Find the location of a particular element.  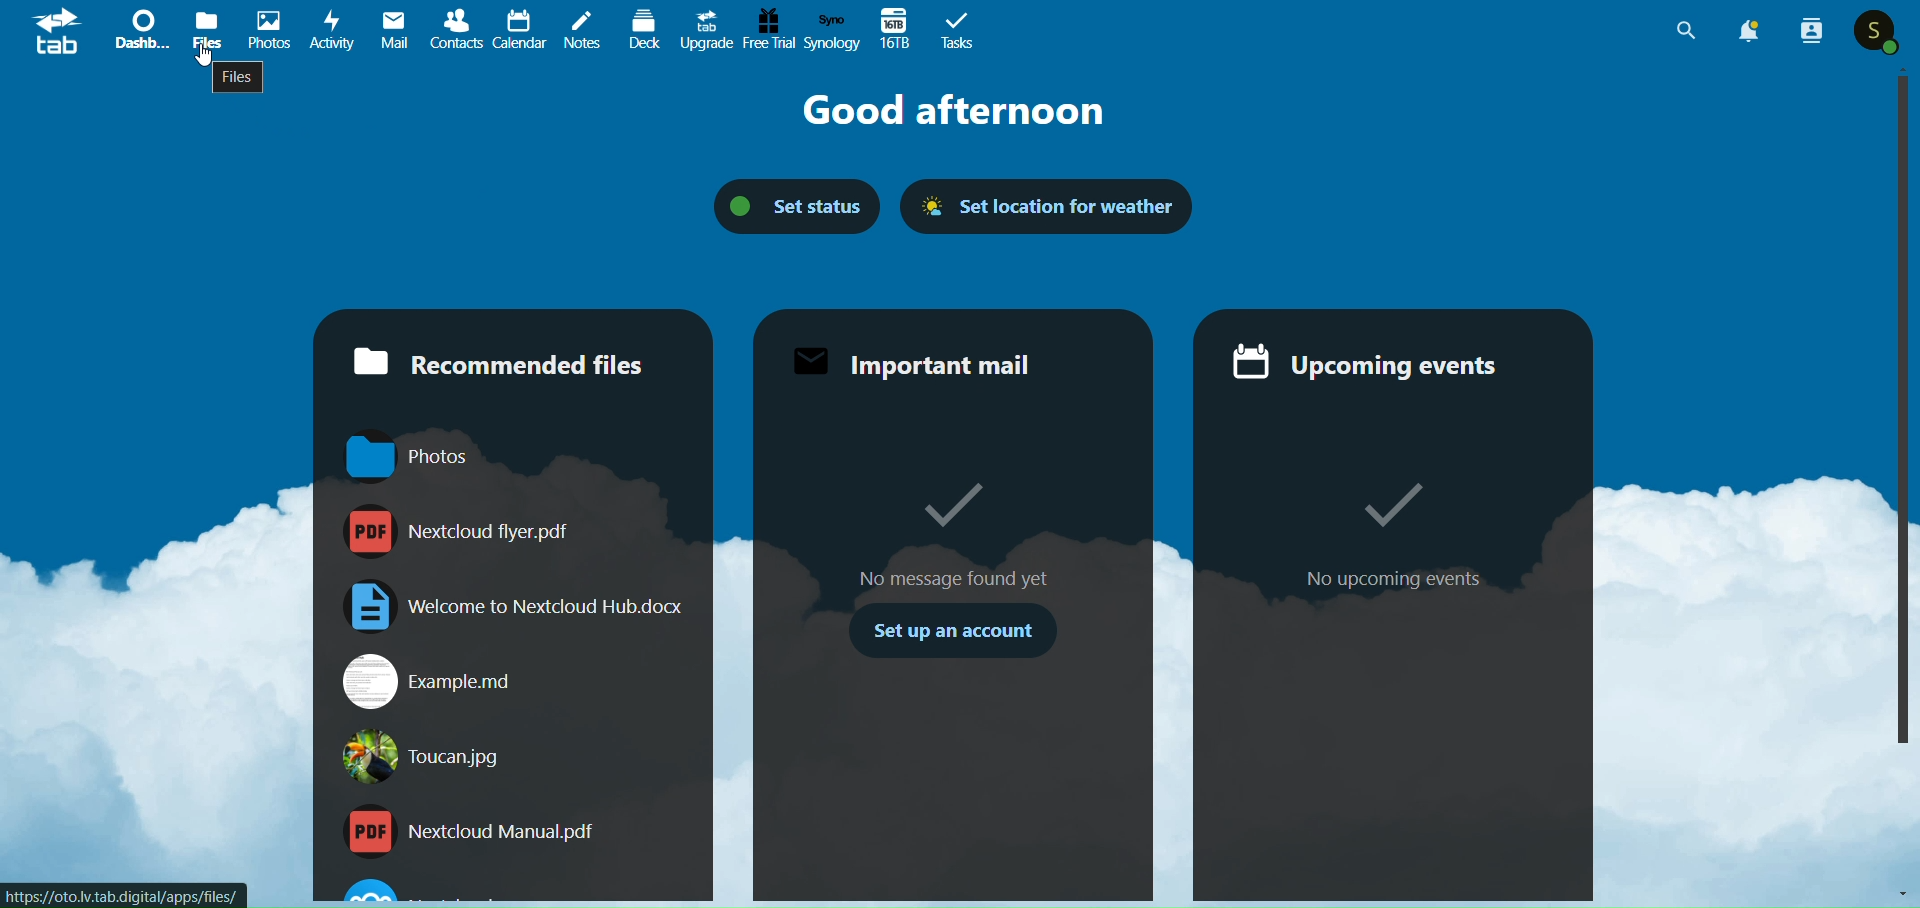

set status is located at coordinates (782, 206).